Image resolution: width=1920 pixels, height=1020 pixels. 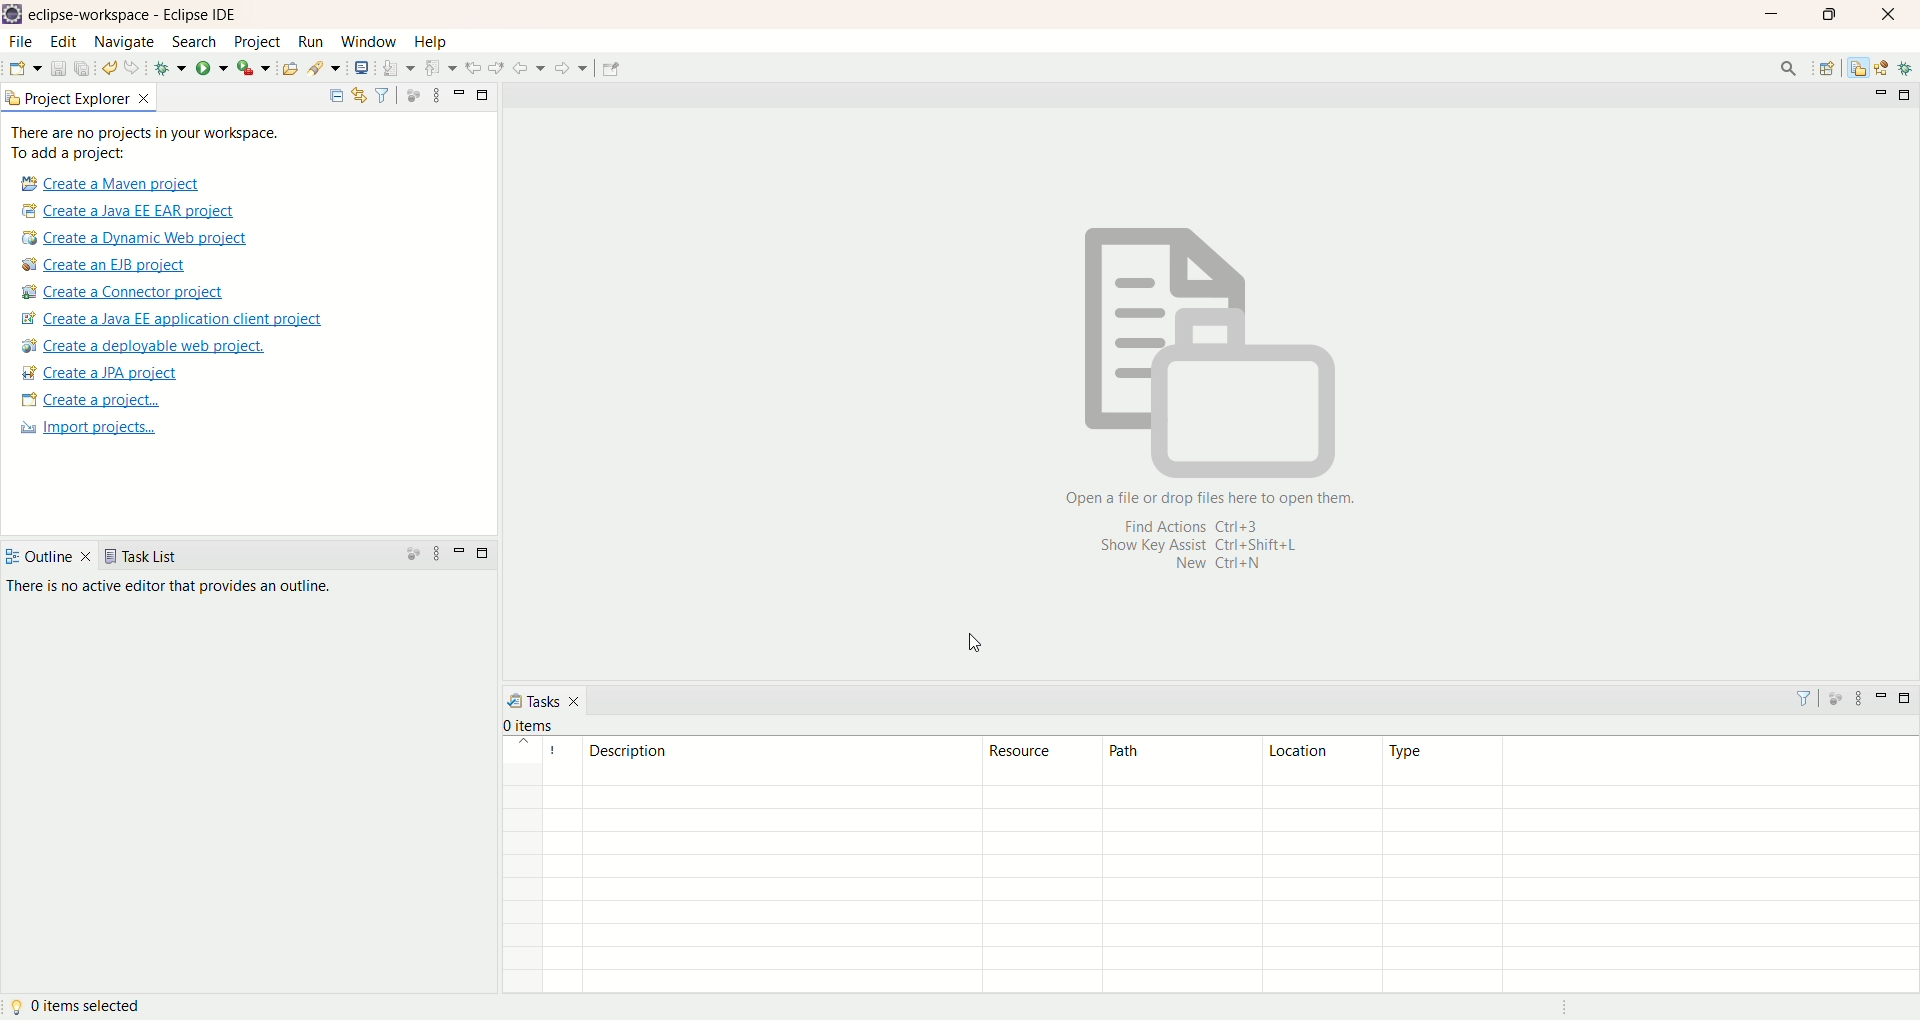 What do you see at coordinates (496, 68) in the screenshot?
I see `next edit location` at bounding box center [496, 68].